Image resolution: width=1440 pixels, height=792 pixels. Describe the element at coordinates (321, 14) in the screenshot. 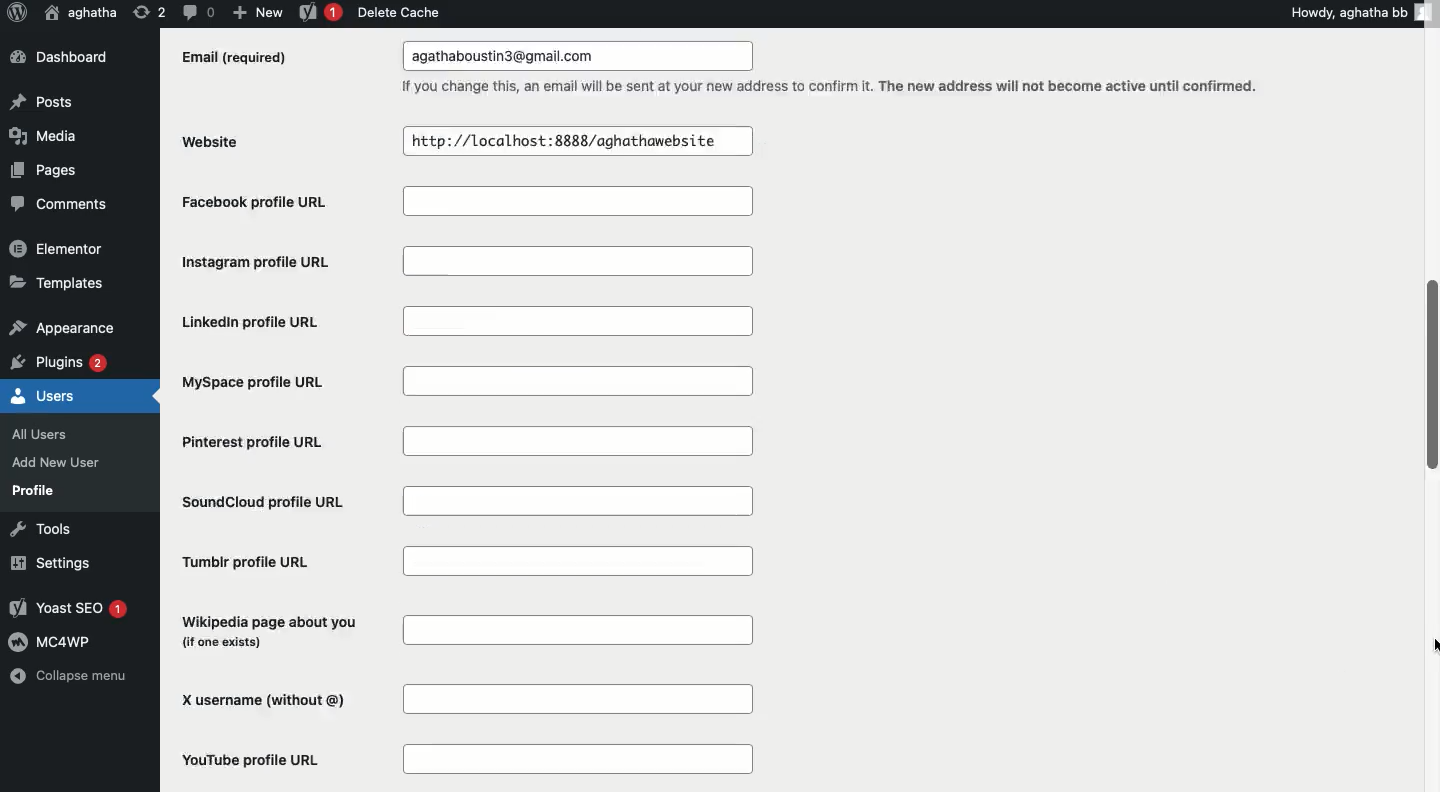

I see `Yoast` at that location.